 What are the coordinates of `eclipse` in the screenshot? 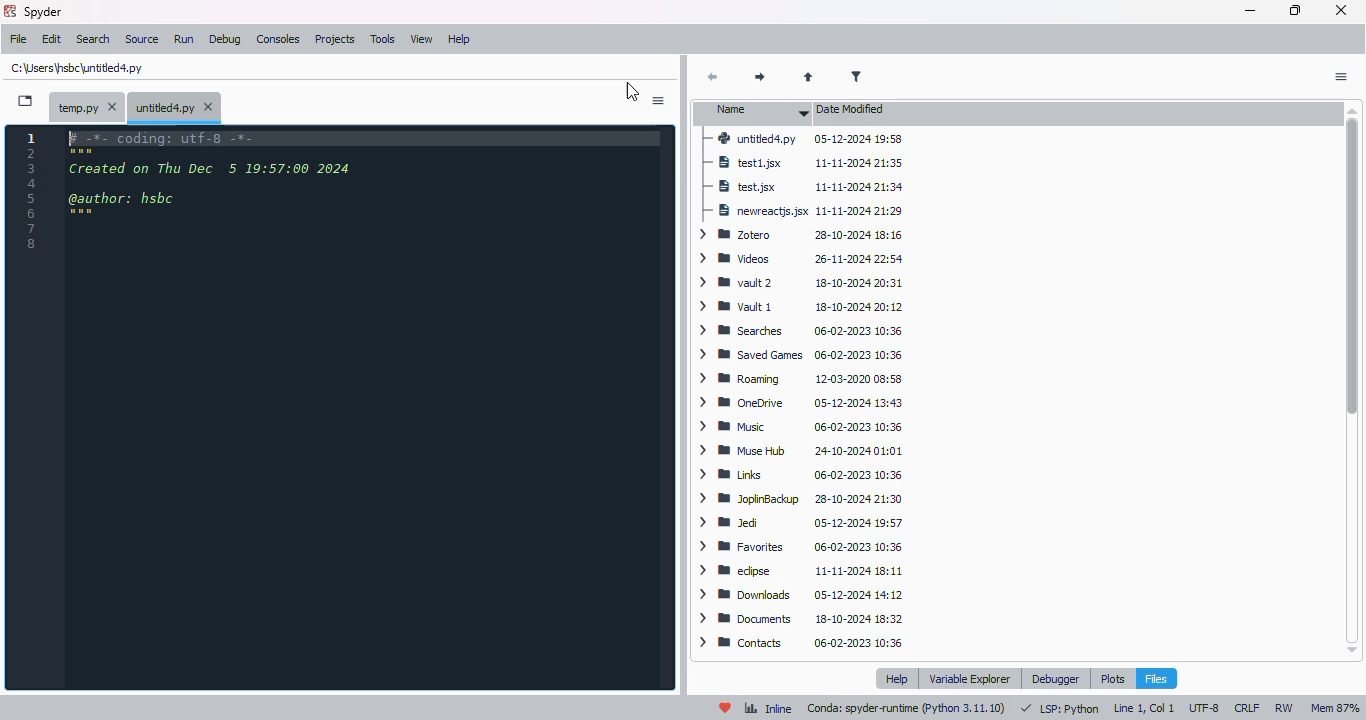 It's located at (801, 621).